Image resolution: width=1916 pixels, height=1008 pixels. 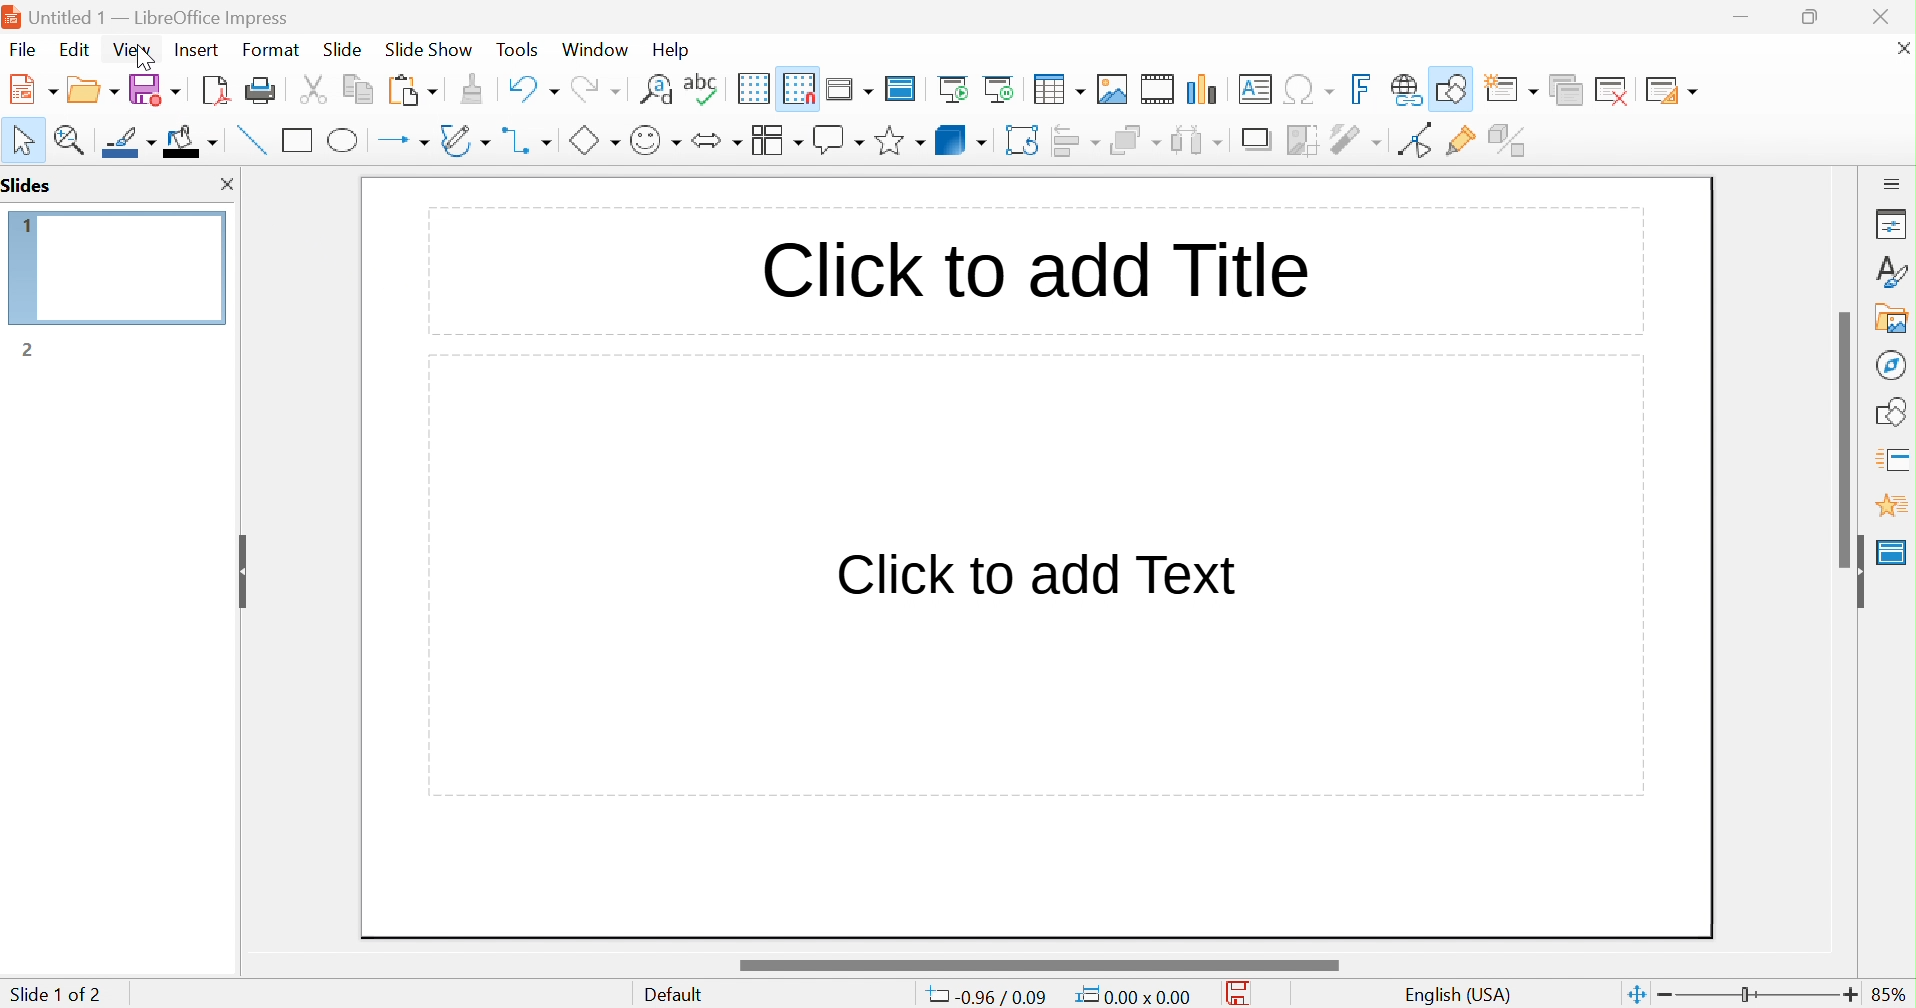 I want to click on select at least three objects to distribute, so click(x=1198, y=139).